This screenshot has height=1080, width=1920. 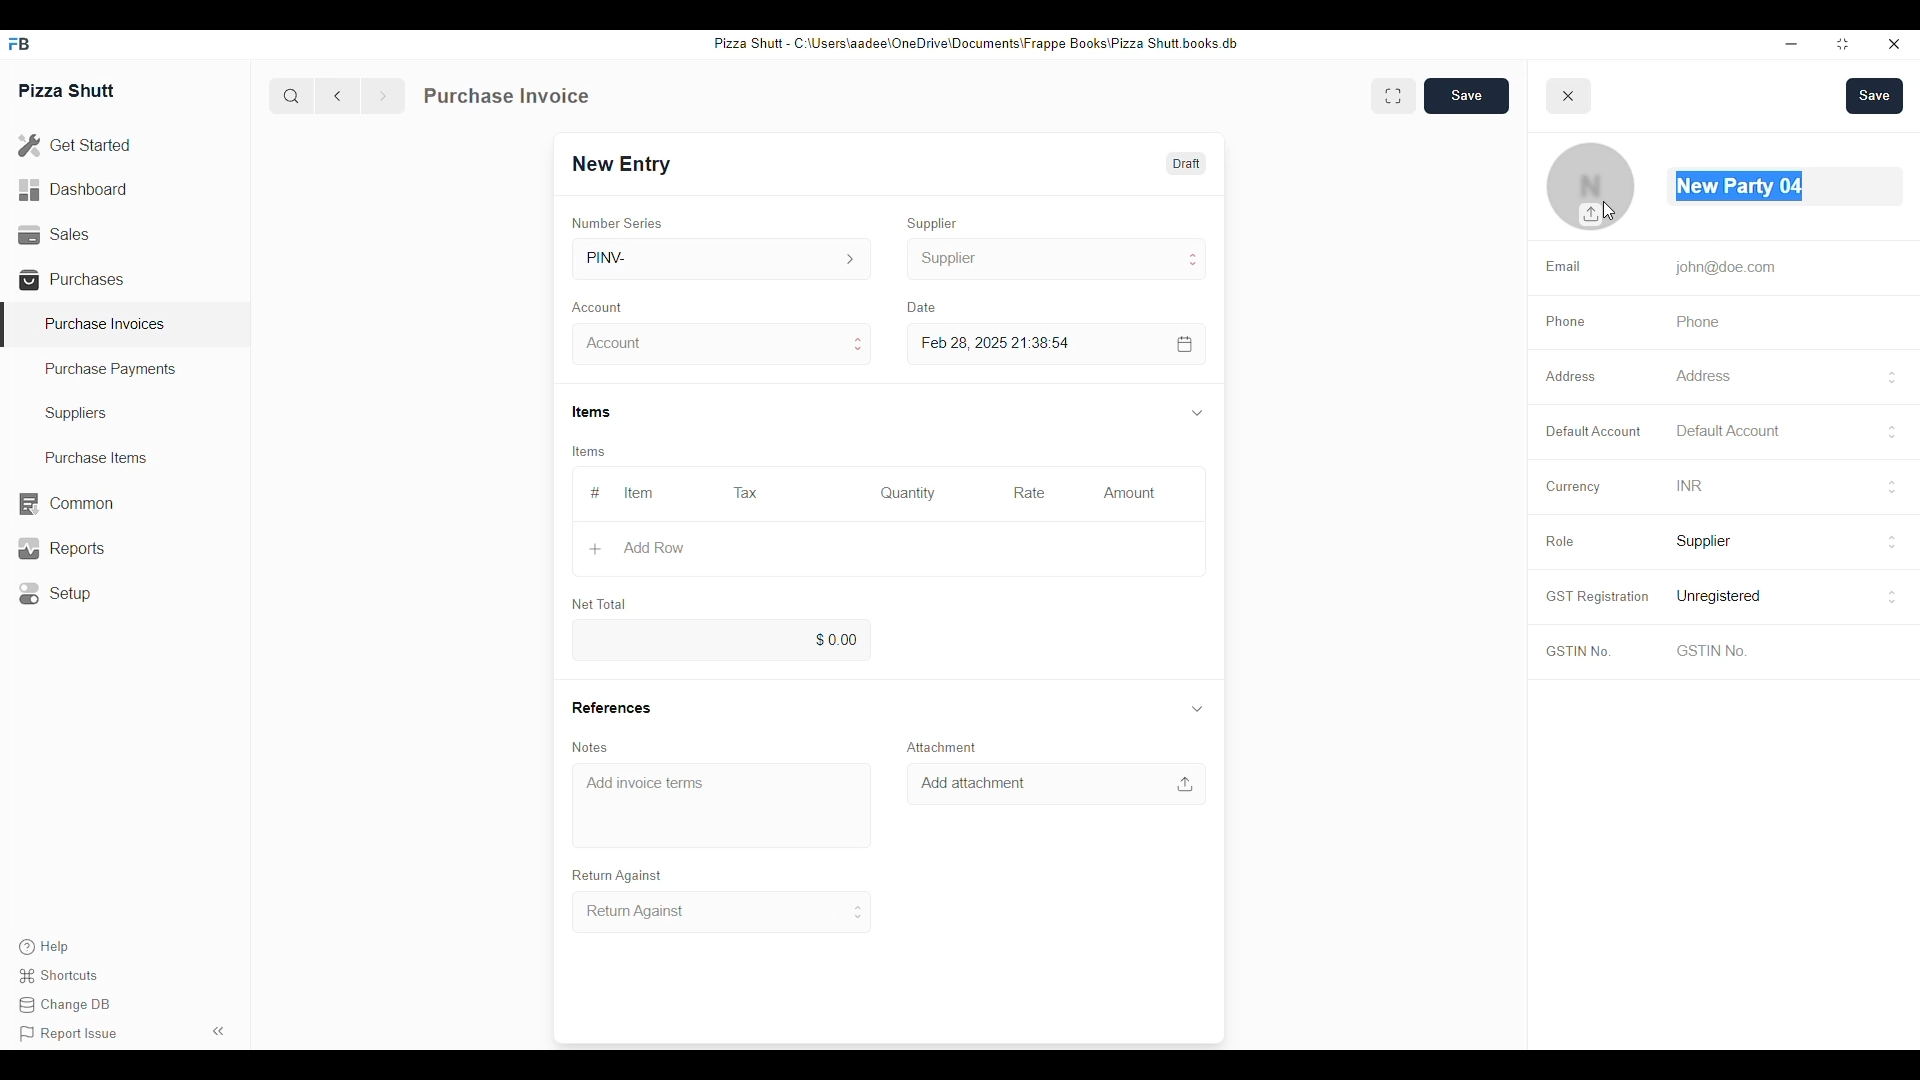 What do you see at coordinates (974, 42) in the screenshot?
I see `Pizza Shut - C:\Users\aadee\OneDrive\Documents\Frappe Books\Pizza Shutt books. db` at bounding box center [974, 42].